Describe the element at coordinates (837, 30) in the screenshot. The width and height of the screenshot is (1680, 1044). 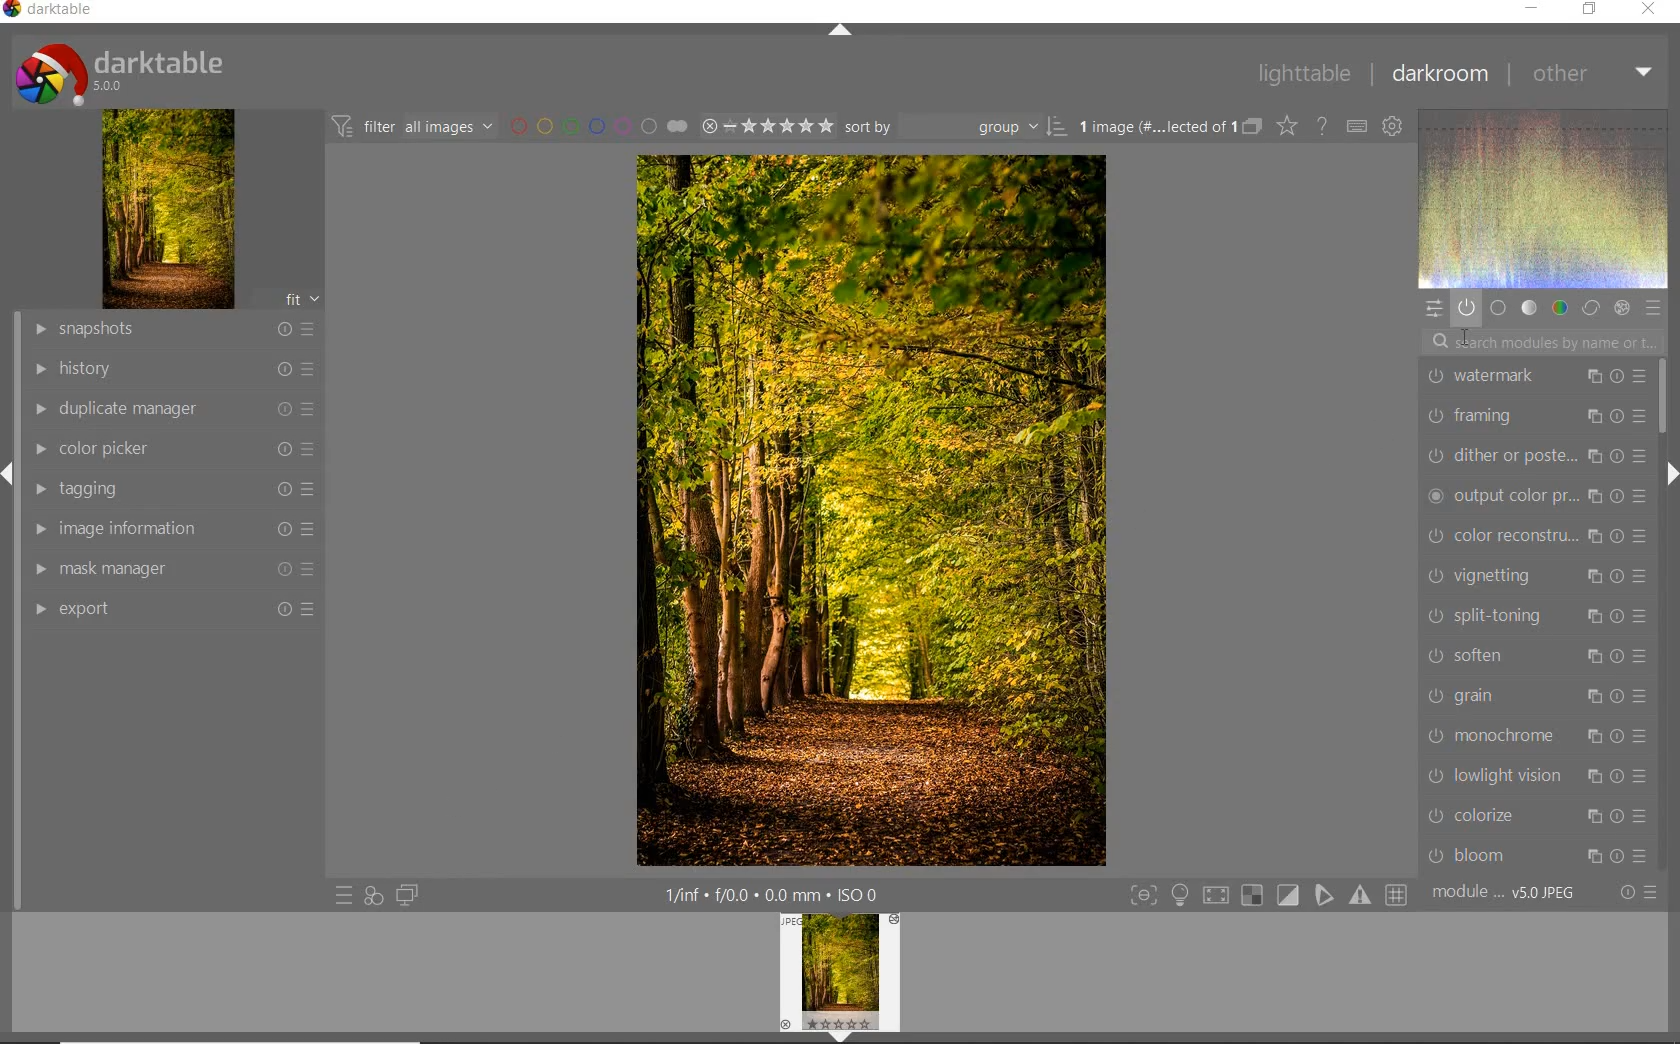
I see `expand/collapse` at that location.